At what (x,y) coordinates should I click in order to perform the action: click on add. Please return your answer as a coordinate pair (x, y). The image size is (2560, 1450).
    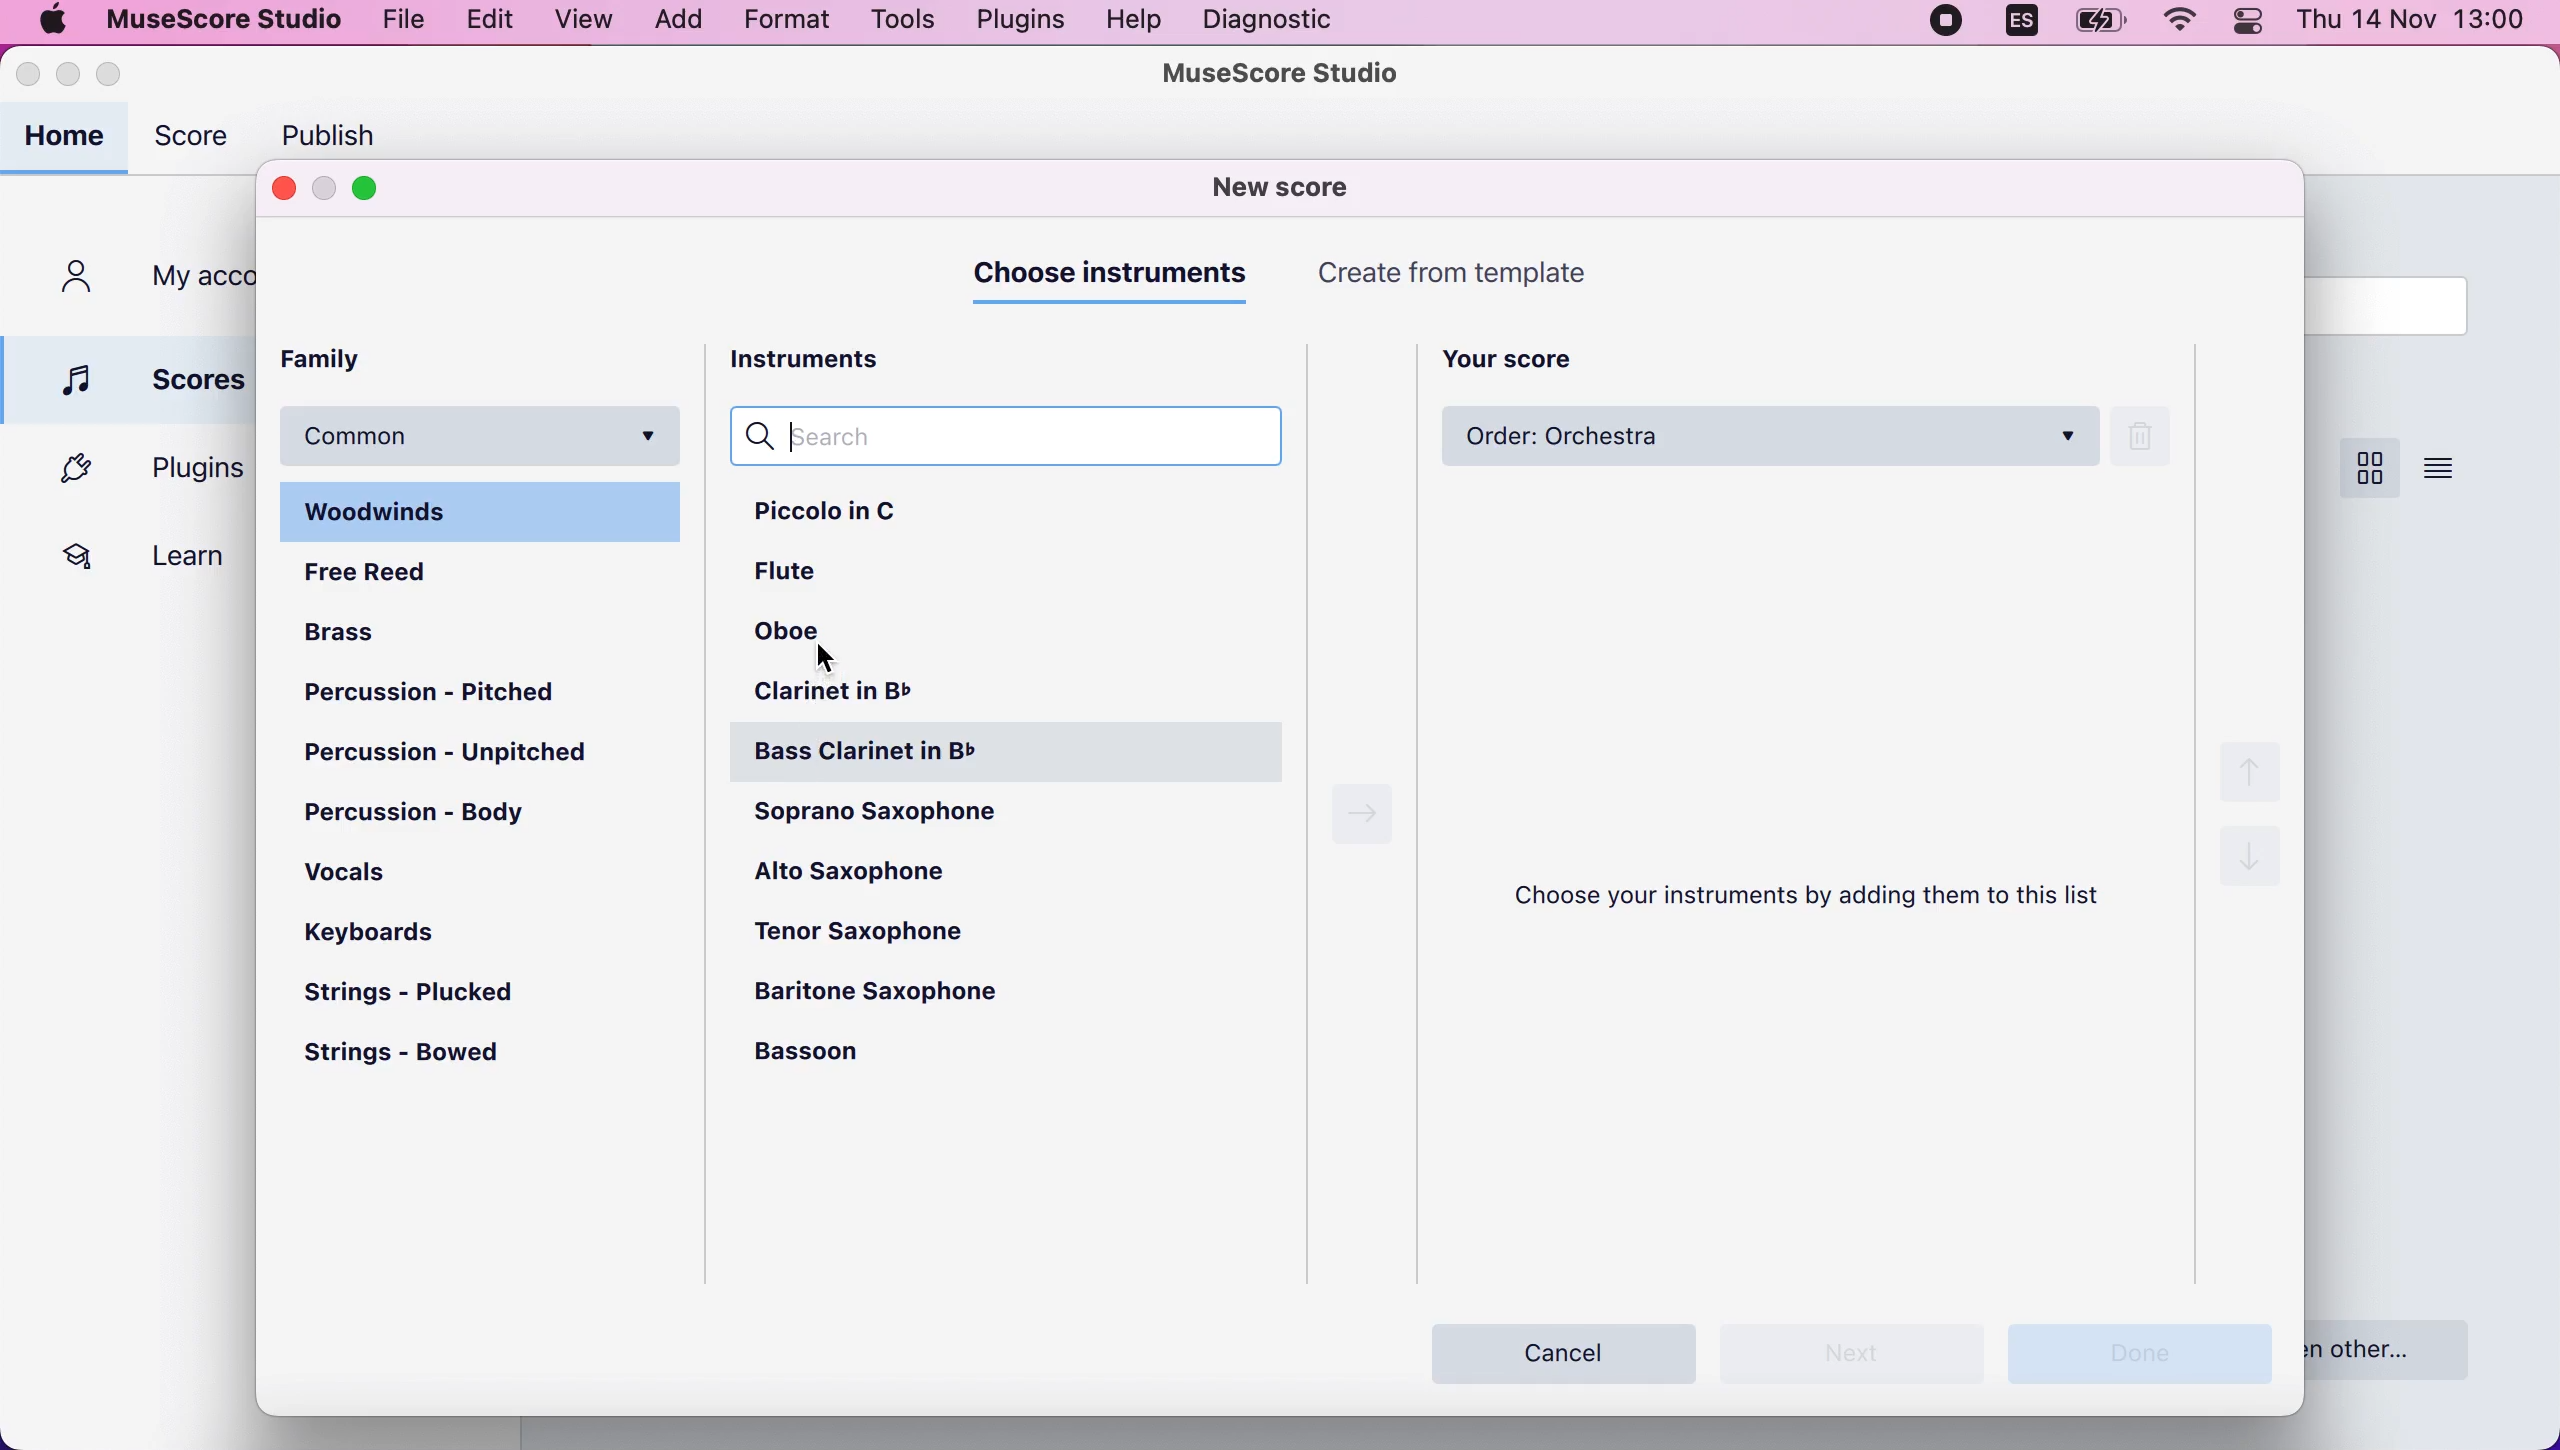
    Looking at the image, I should click on (675, 22).